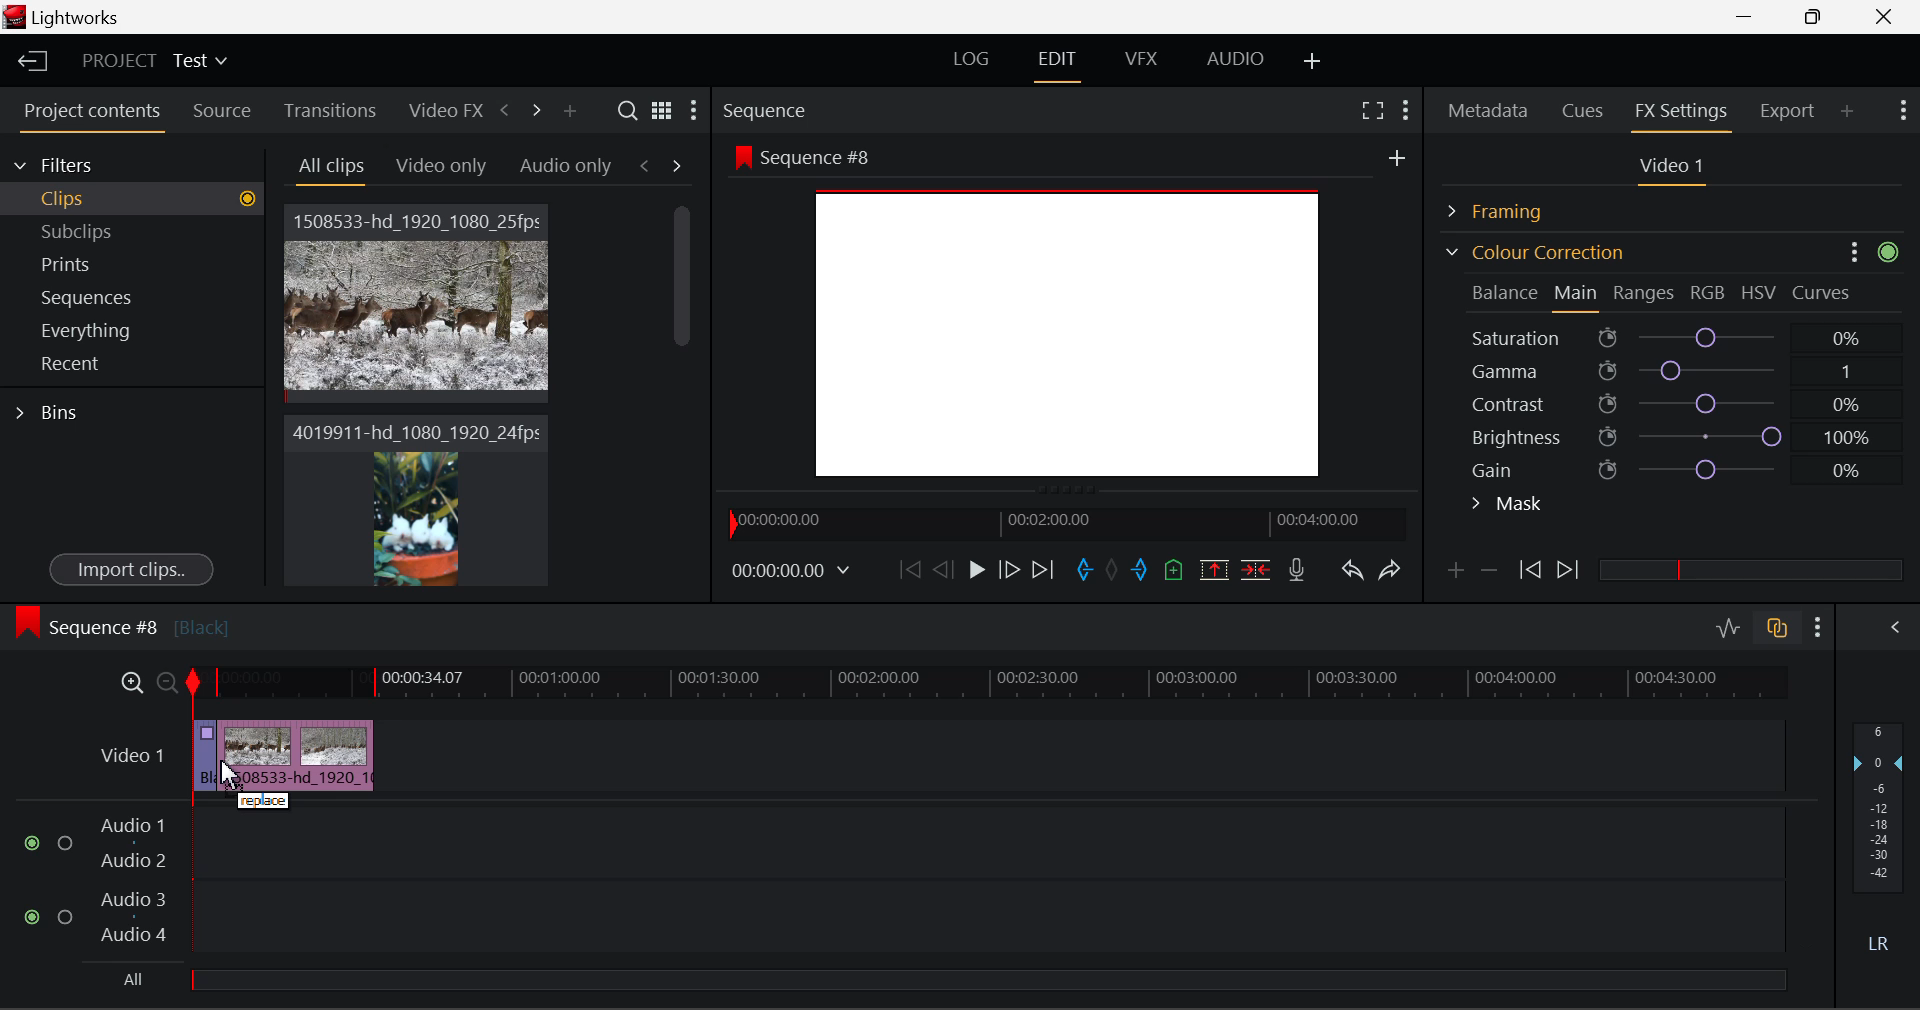 The height and width of the screenshot is (1010, 1920). Describe the element at coordinates (415, 518) in the screenshot. I see `Clip 2` at that location.